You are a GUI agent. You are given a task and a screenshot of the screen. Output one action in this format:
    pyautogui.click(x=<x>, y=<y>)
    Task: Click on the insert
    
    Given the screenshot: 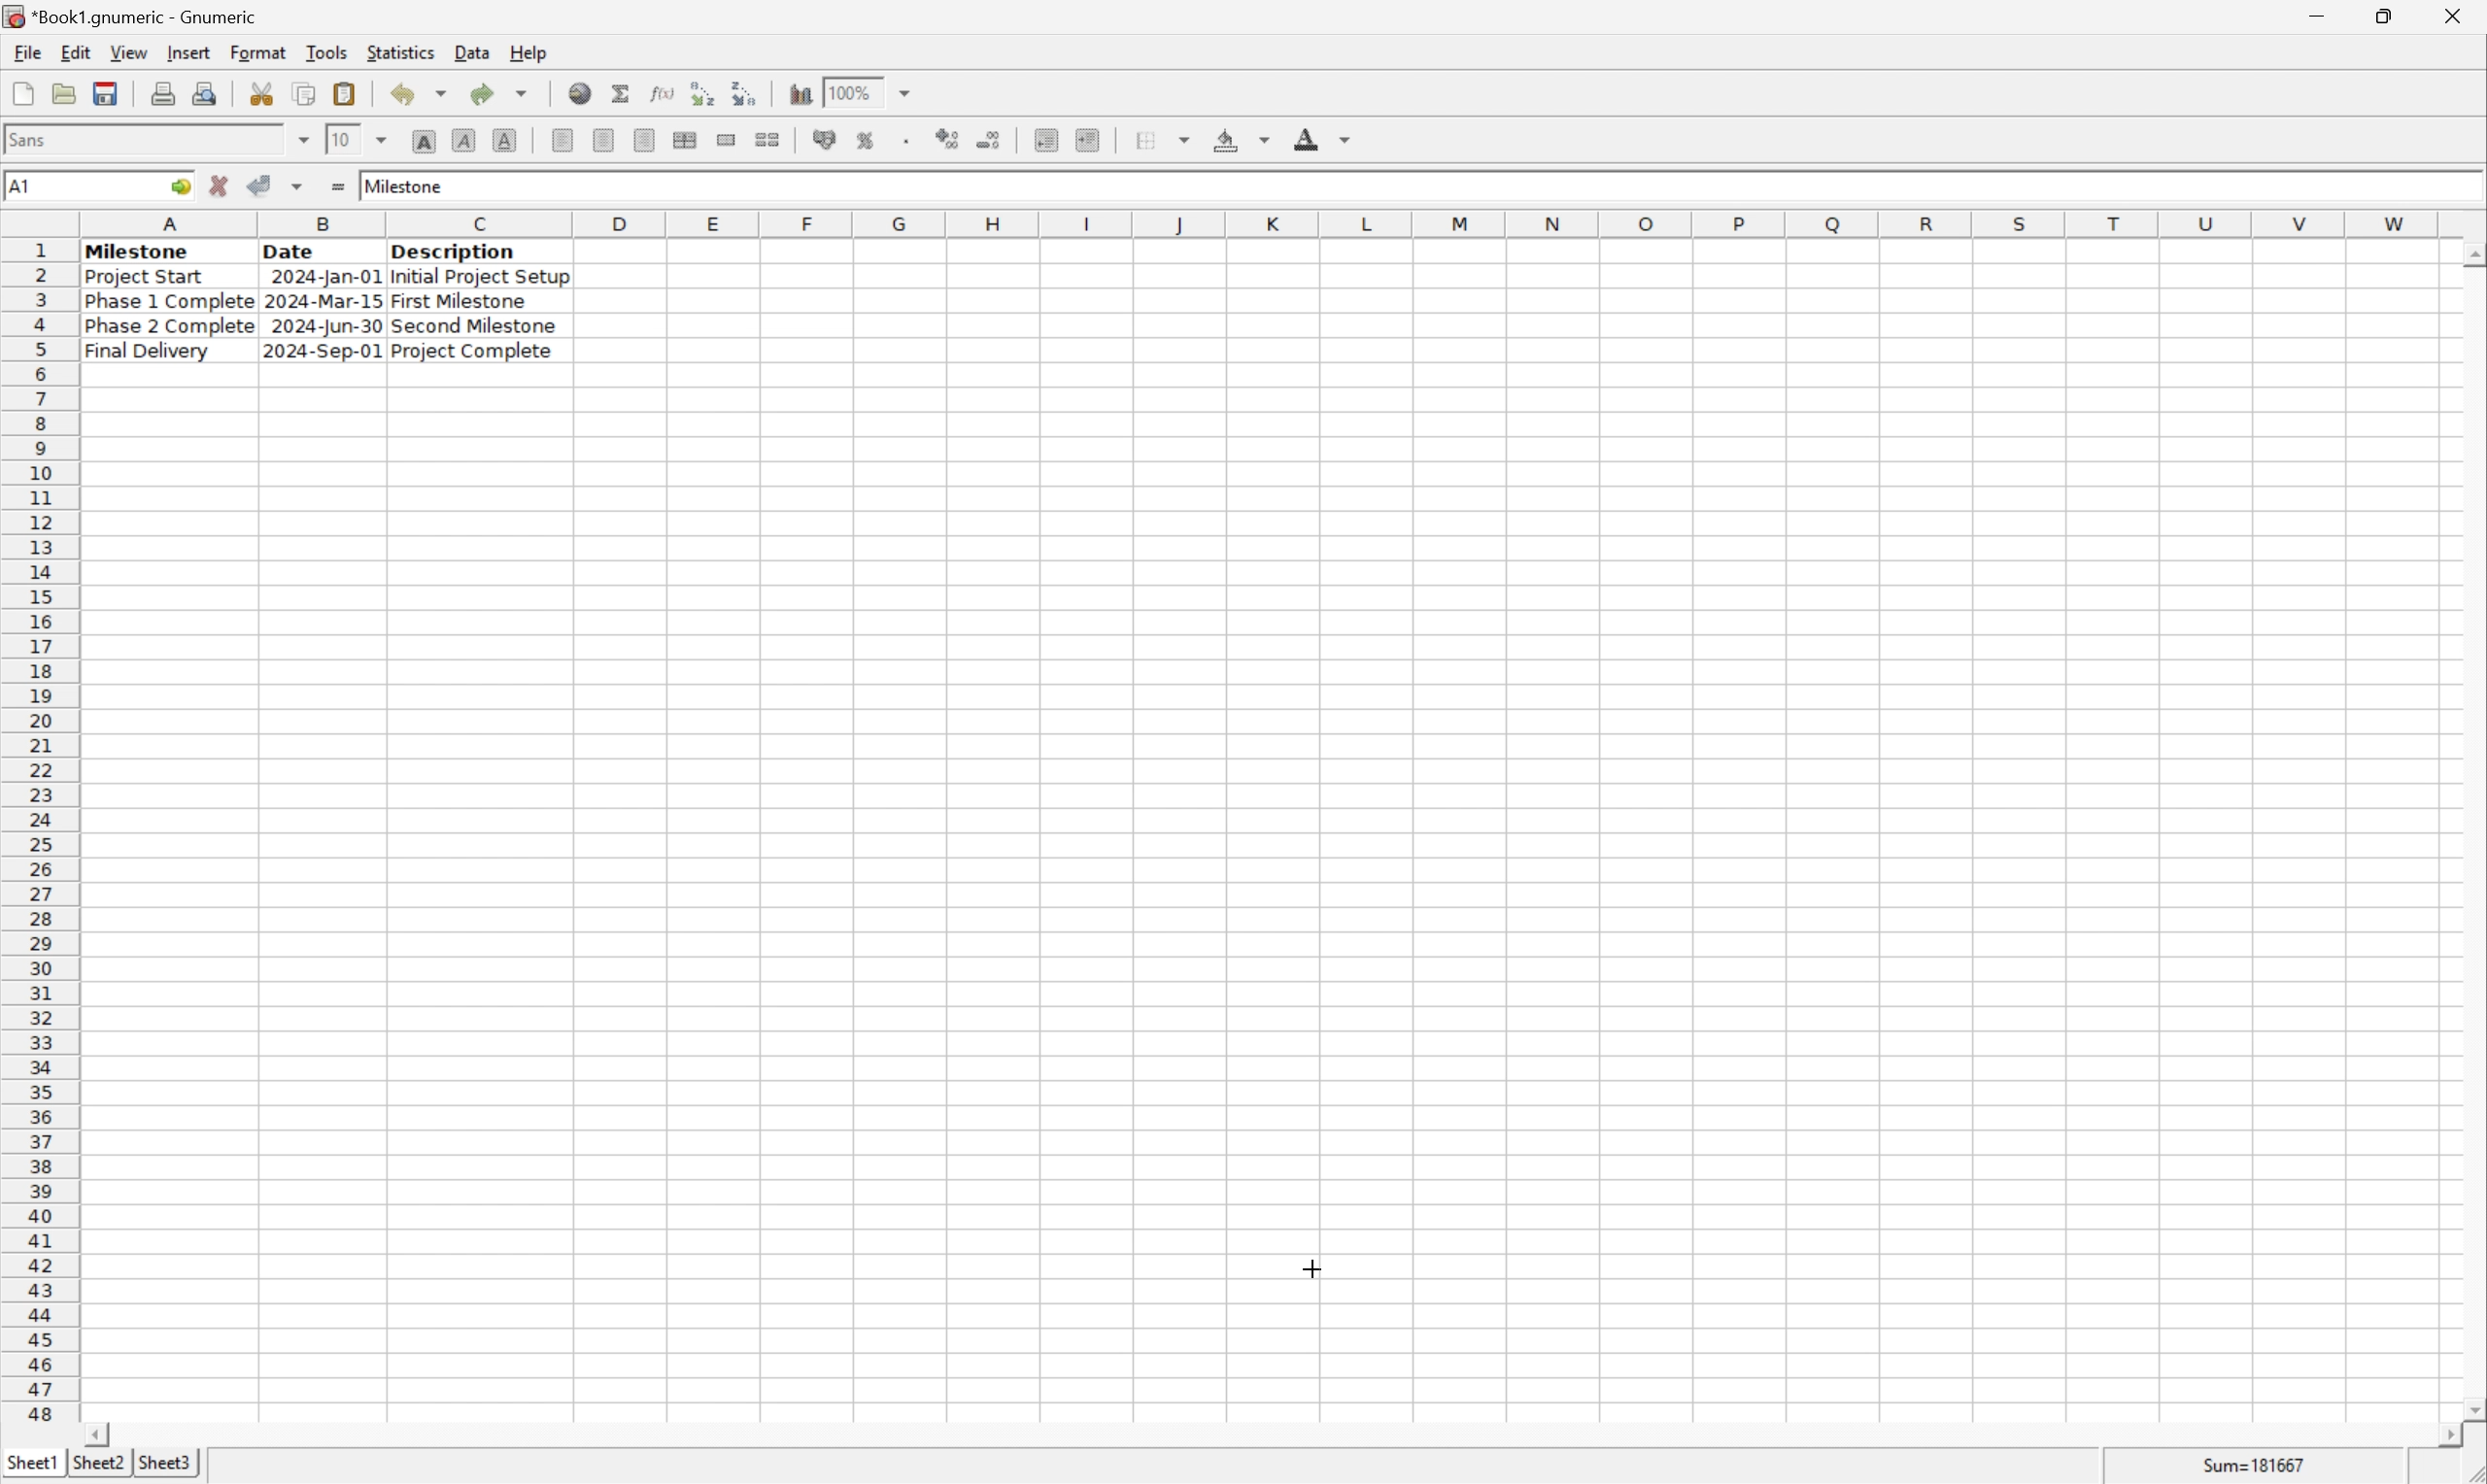 What is the action you would take?
    pyautogui.click(x=188, y=54)
    